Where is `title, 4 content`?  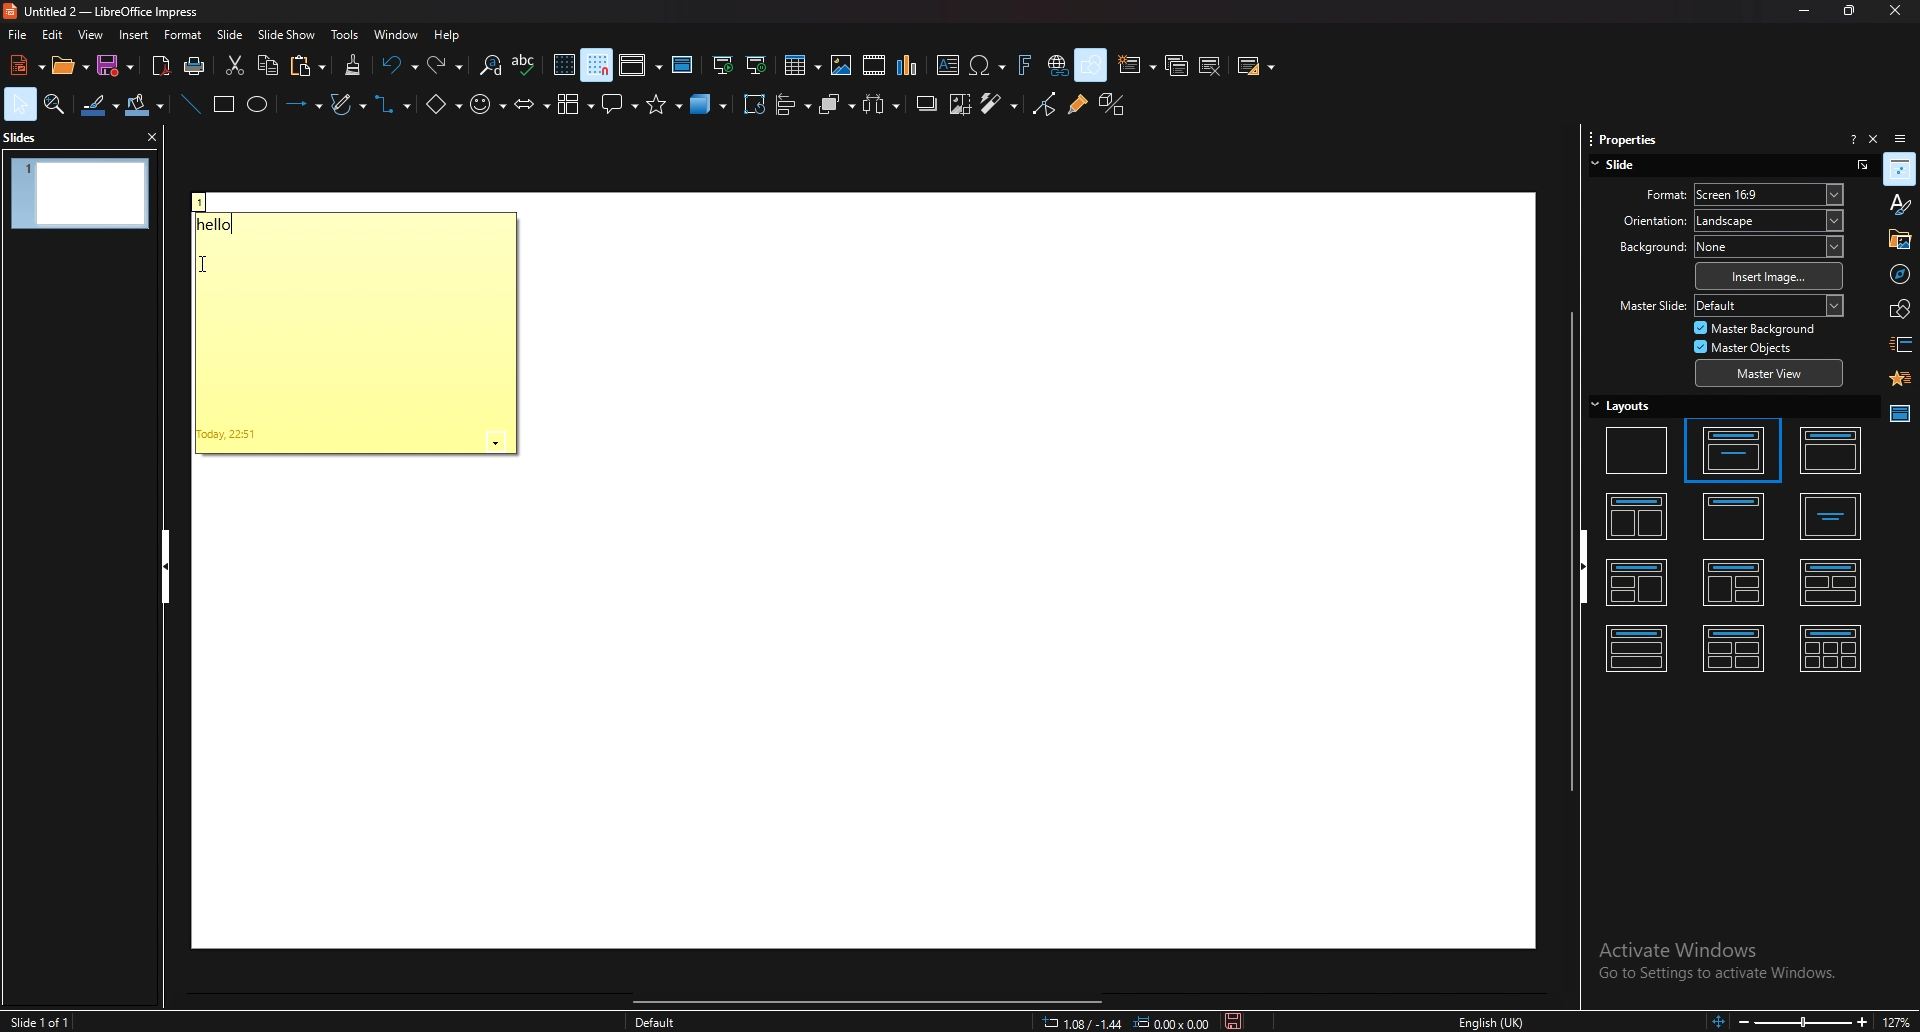 title, 4 content is located at coordinates (1734, 647).